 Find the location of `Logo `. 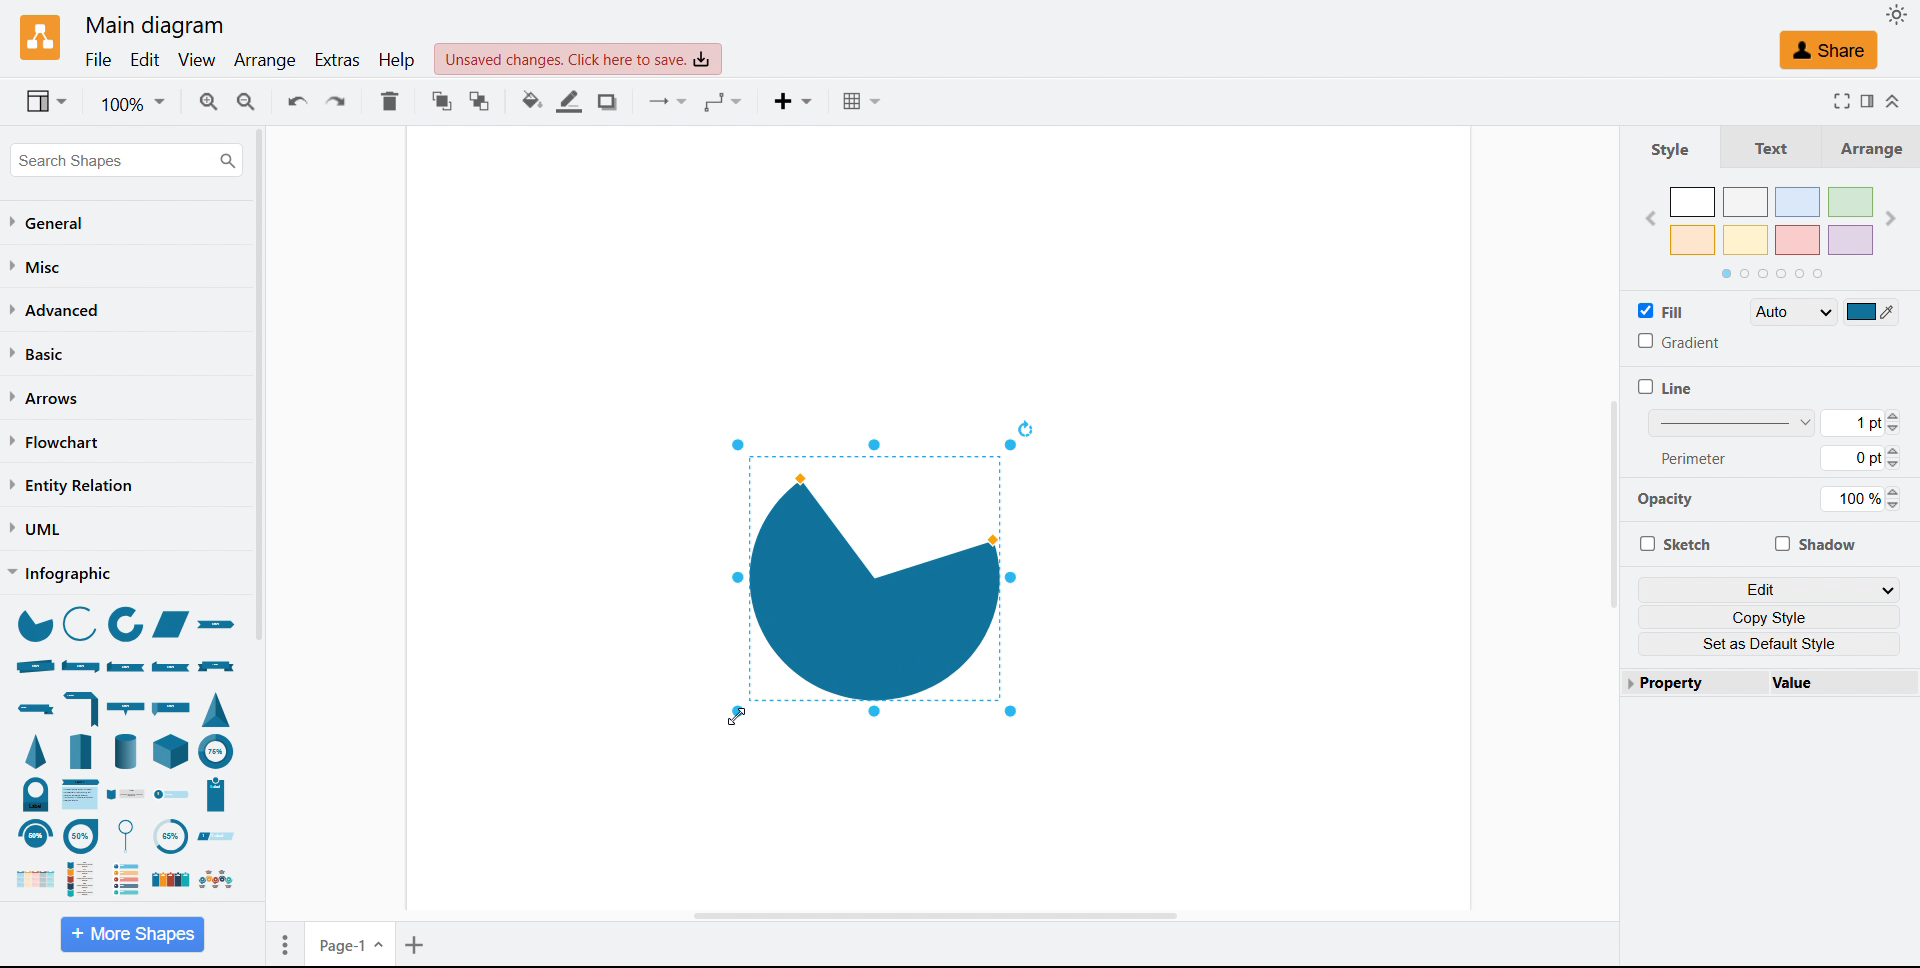

Logo  is located at coordinates (42, 39).